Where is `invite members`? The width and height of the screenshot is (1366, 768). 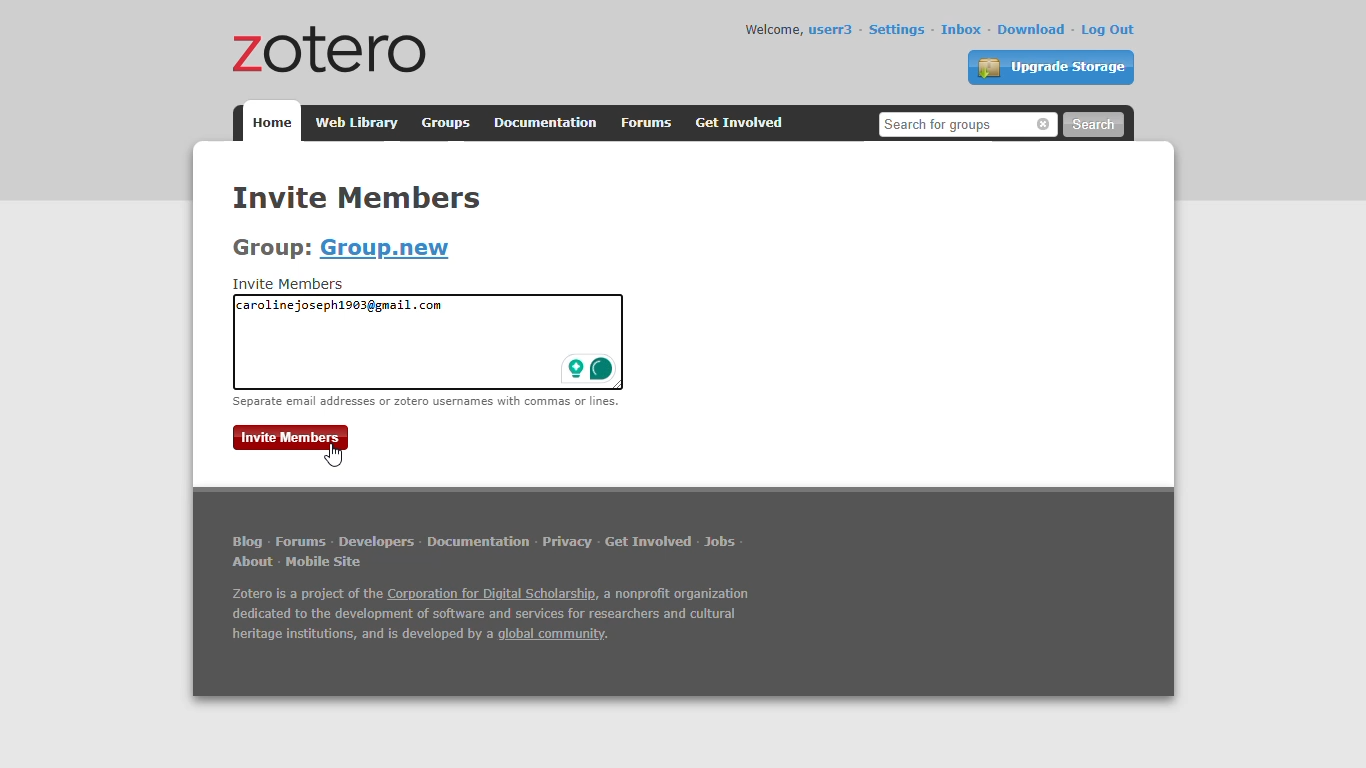
invite members is located at coordinates (291, 437).